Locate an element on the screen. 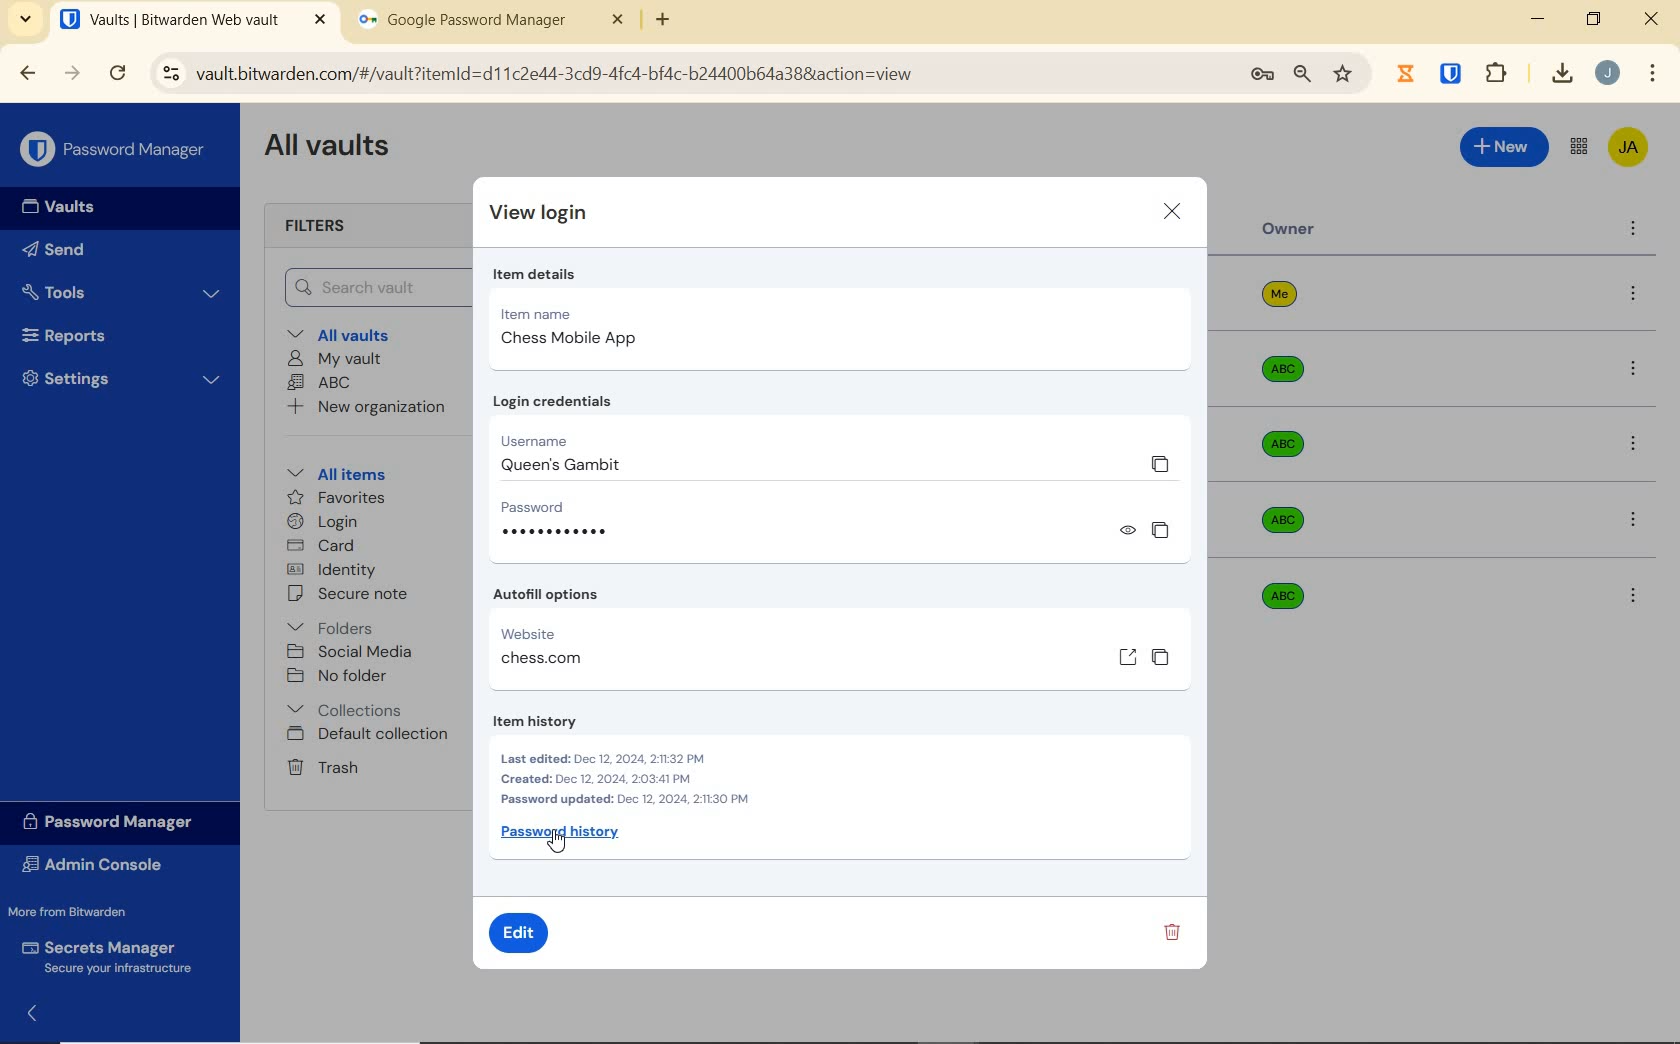  forward is located at coordinates (71, 75).